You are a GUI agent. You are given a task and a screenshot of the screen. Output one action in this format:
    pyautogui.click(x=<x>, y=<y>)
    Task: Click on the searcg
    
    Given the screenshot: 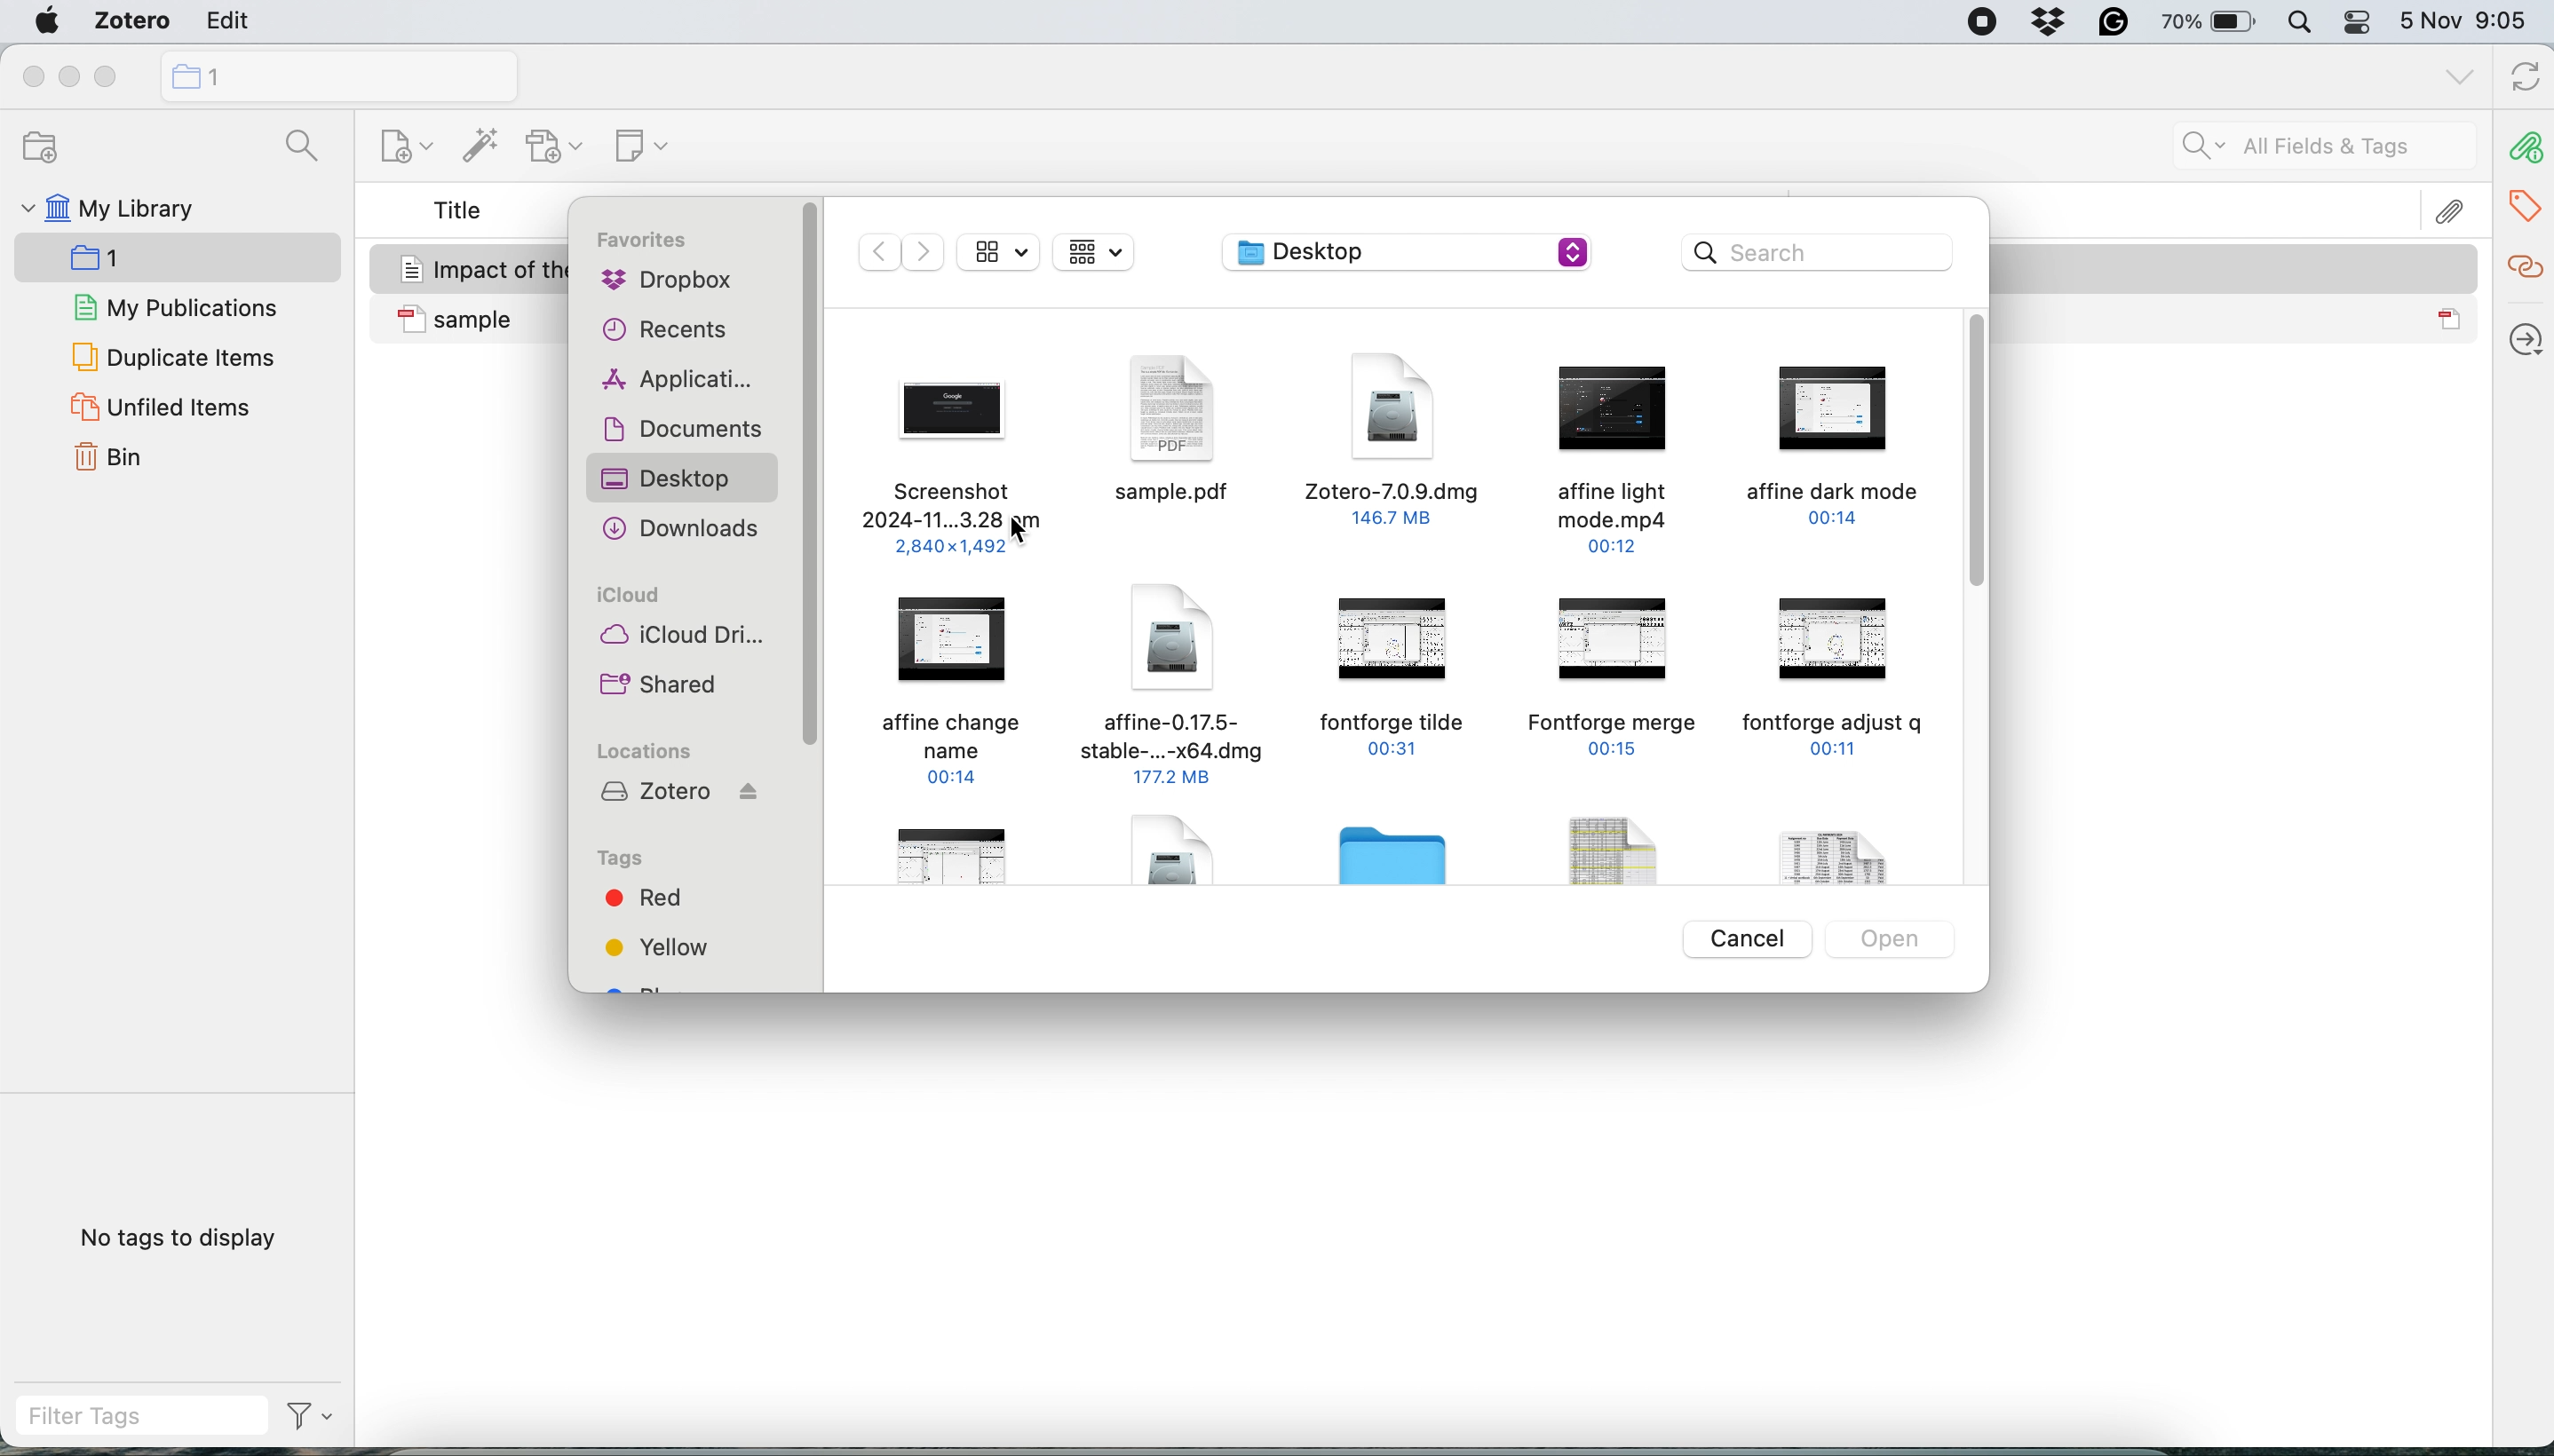 What is the action you would take?
    pyautogui.click(x=294, y=150)
    